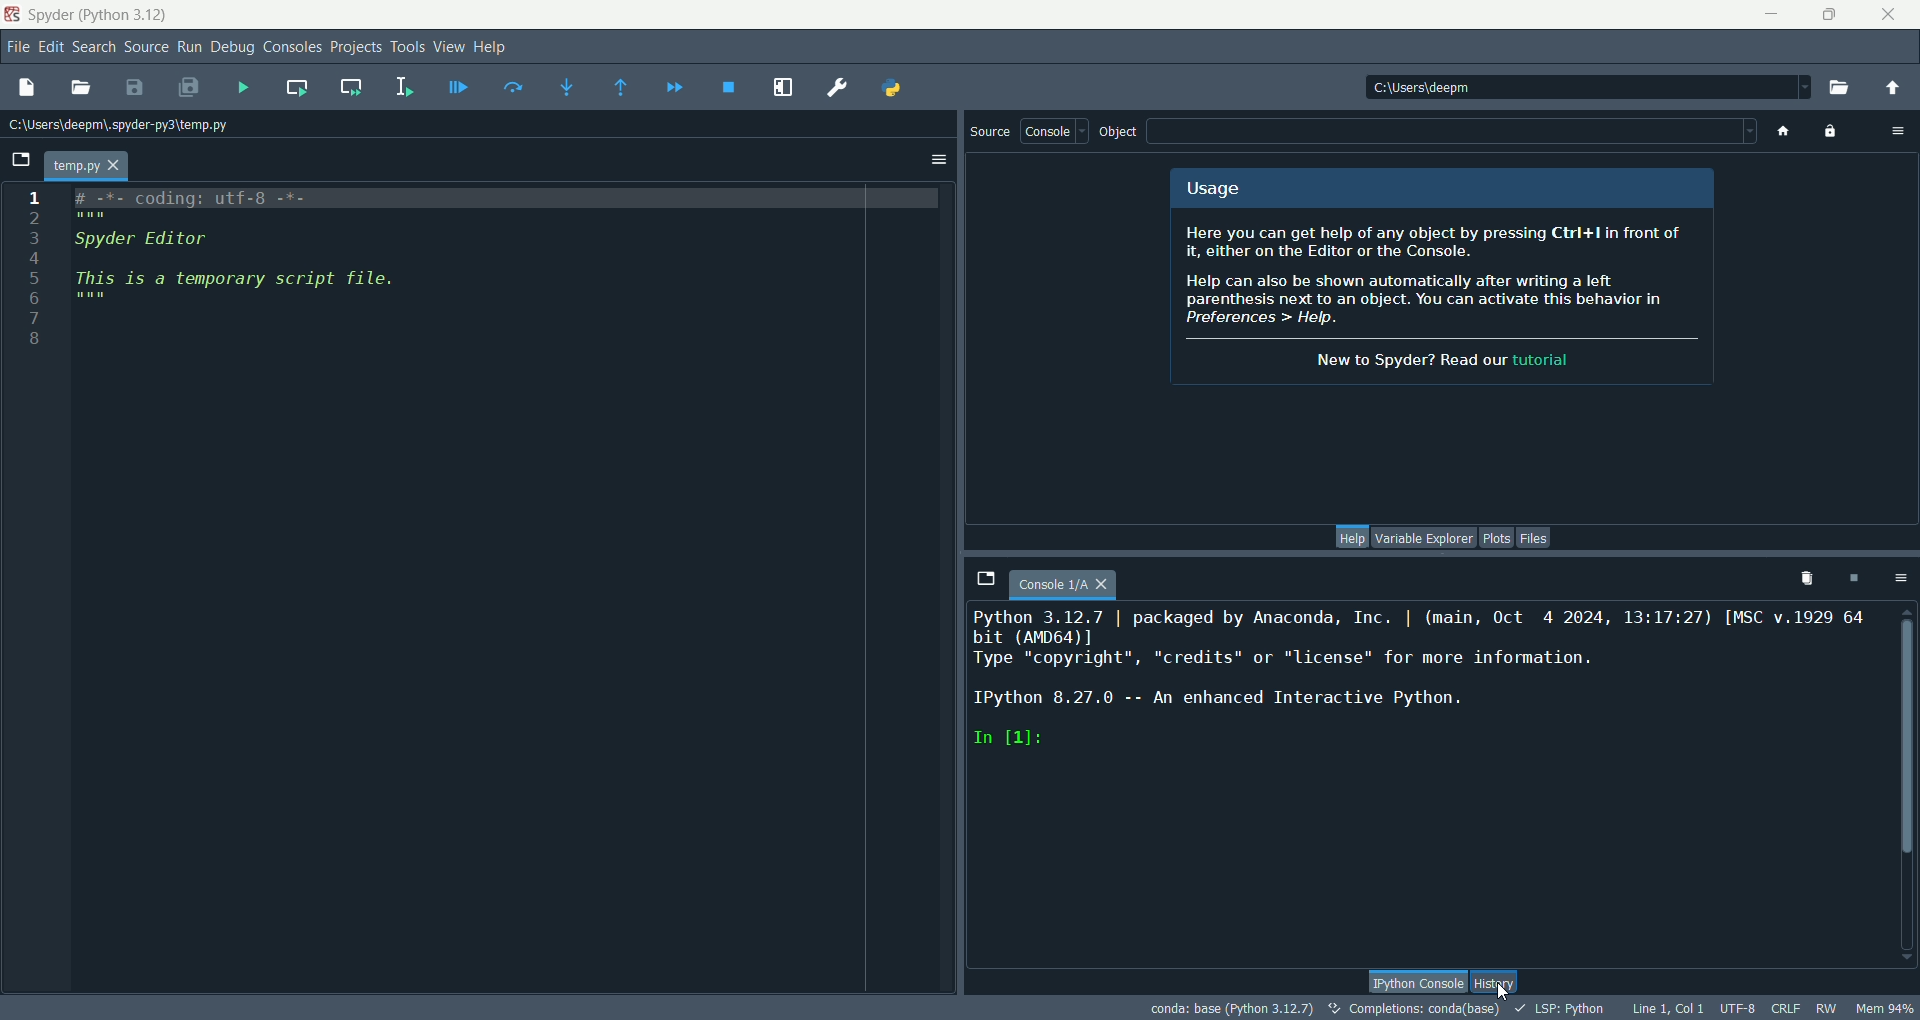 This screenshot has height=1020, width=1920. I want to click on cursor, so click(1502, 989).